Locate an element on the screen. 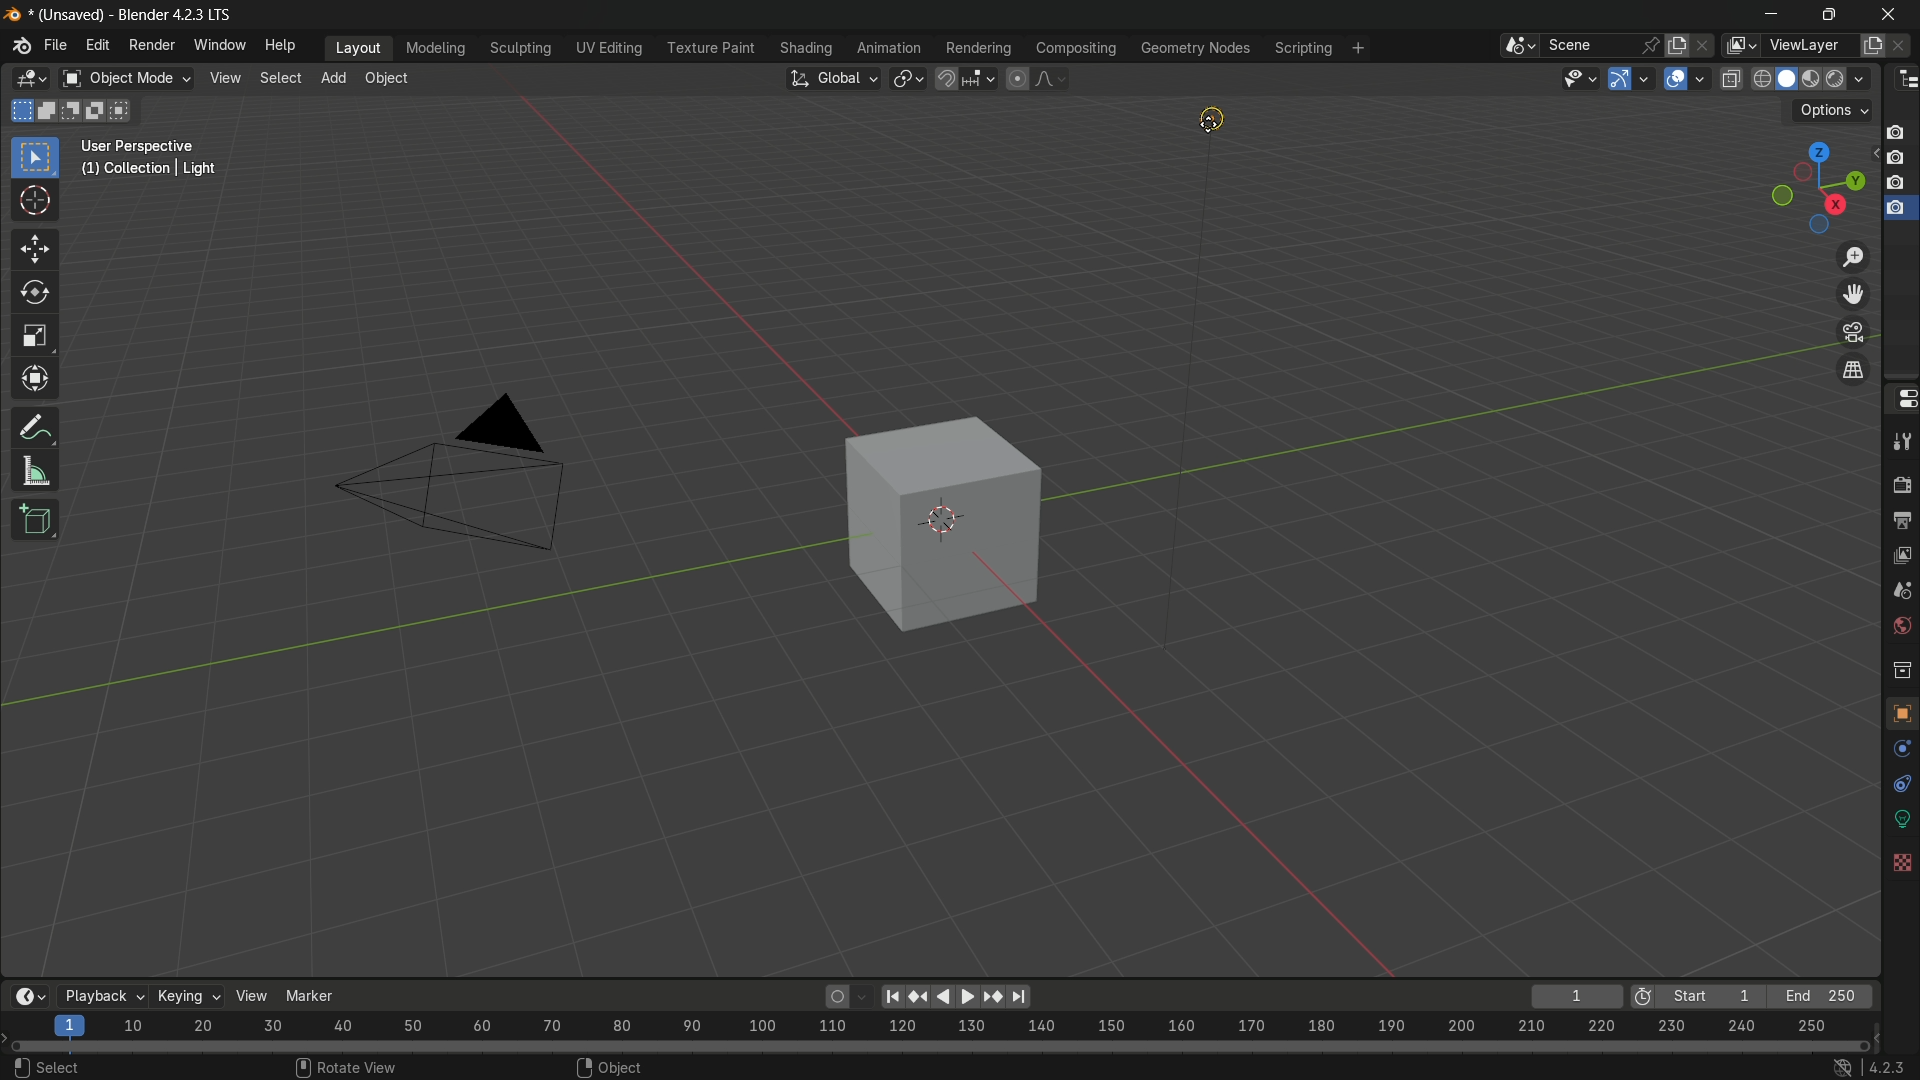 This screenshot has width=1920, height=1080. wireframe is located at coordinates (1760, 81).